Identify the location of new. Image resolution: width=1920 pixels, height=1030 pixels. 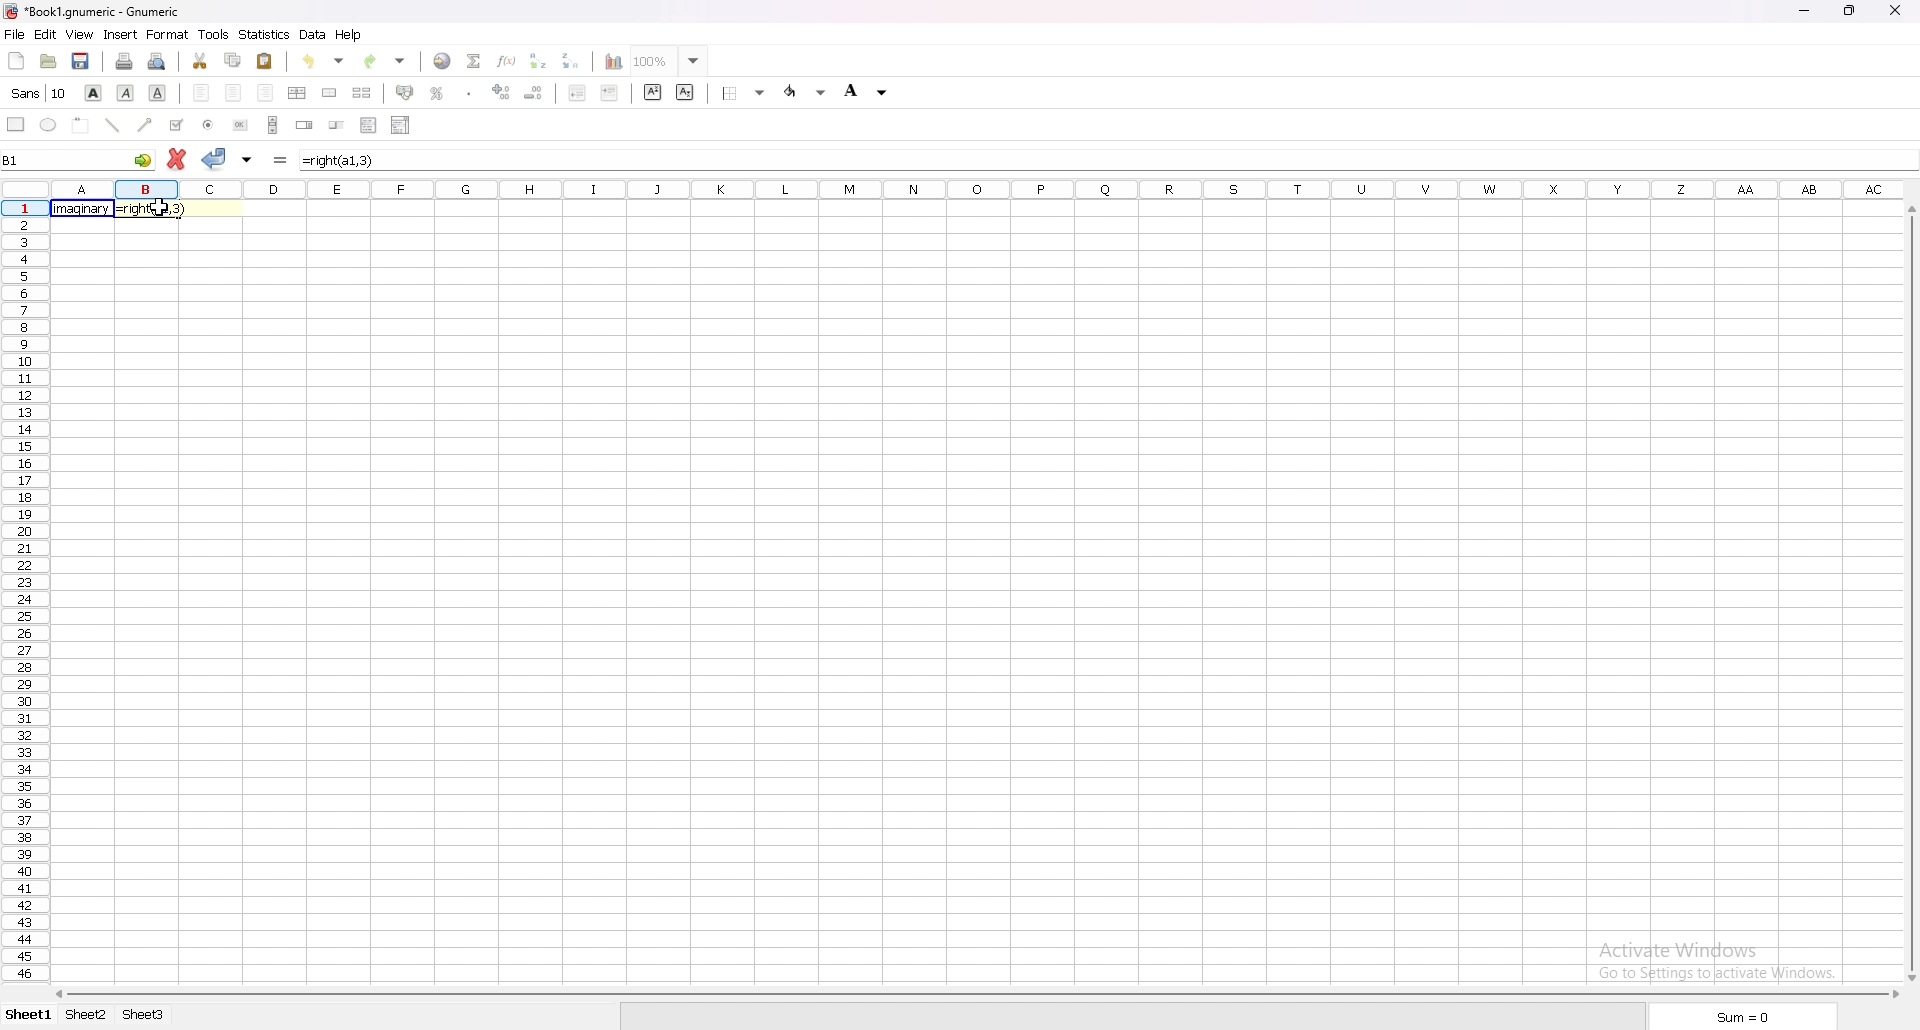
(16, 59).